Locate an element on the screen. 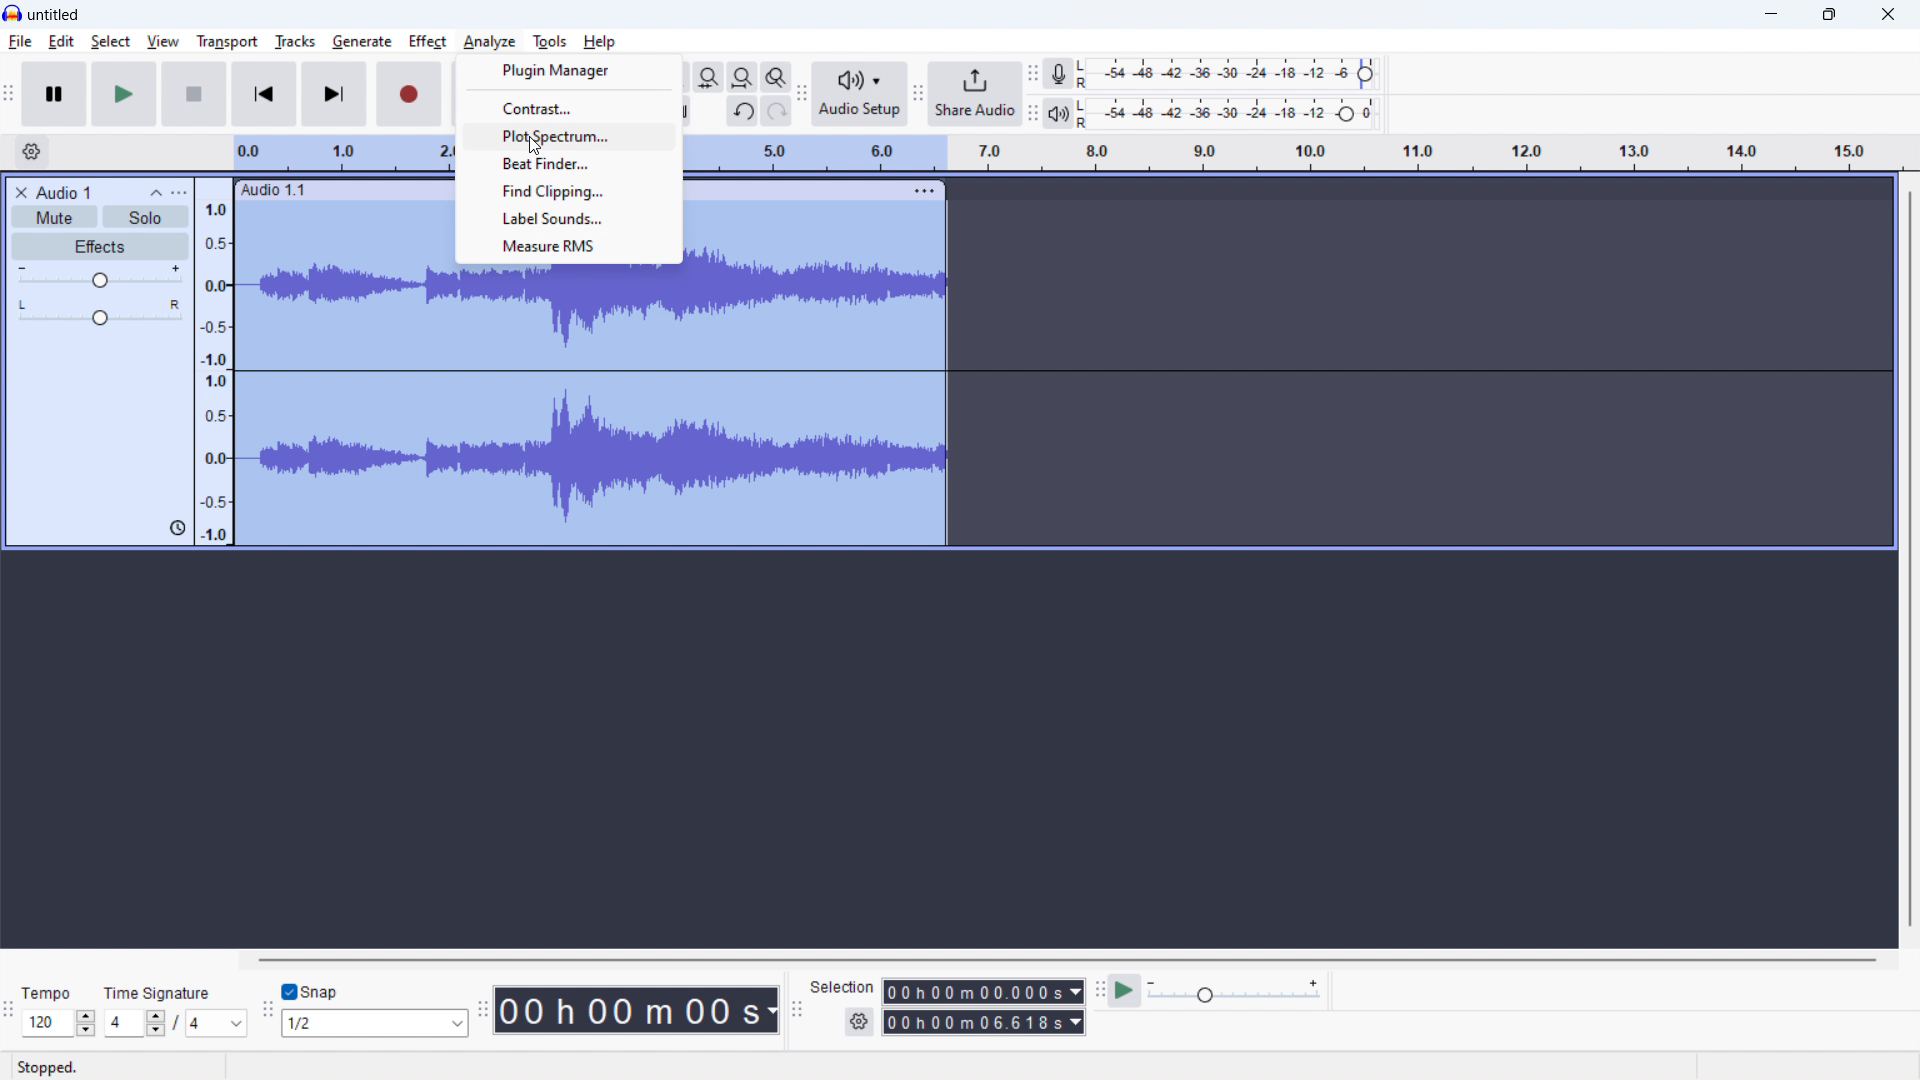 The width and height of the screenshot is (1920, 1080). redo is located at coordinates (777, 111).